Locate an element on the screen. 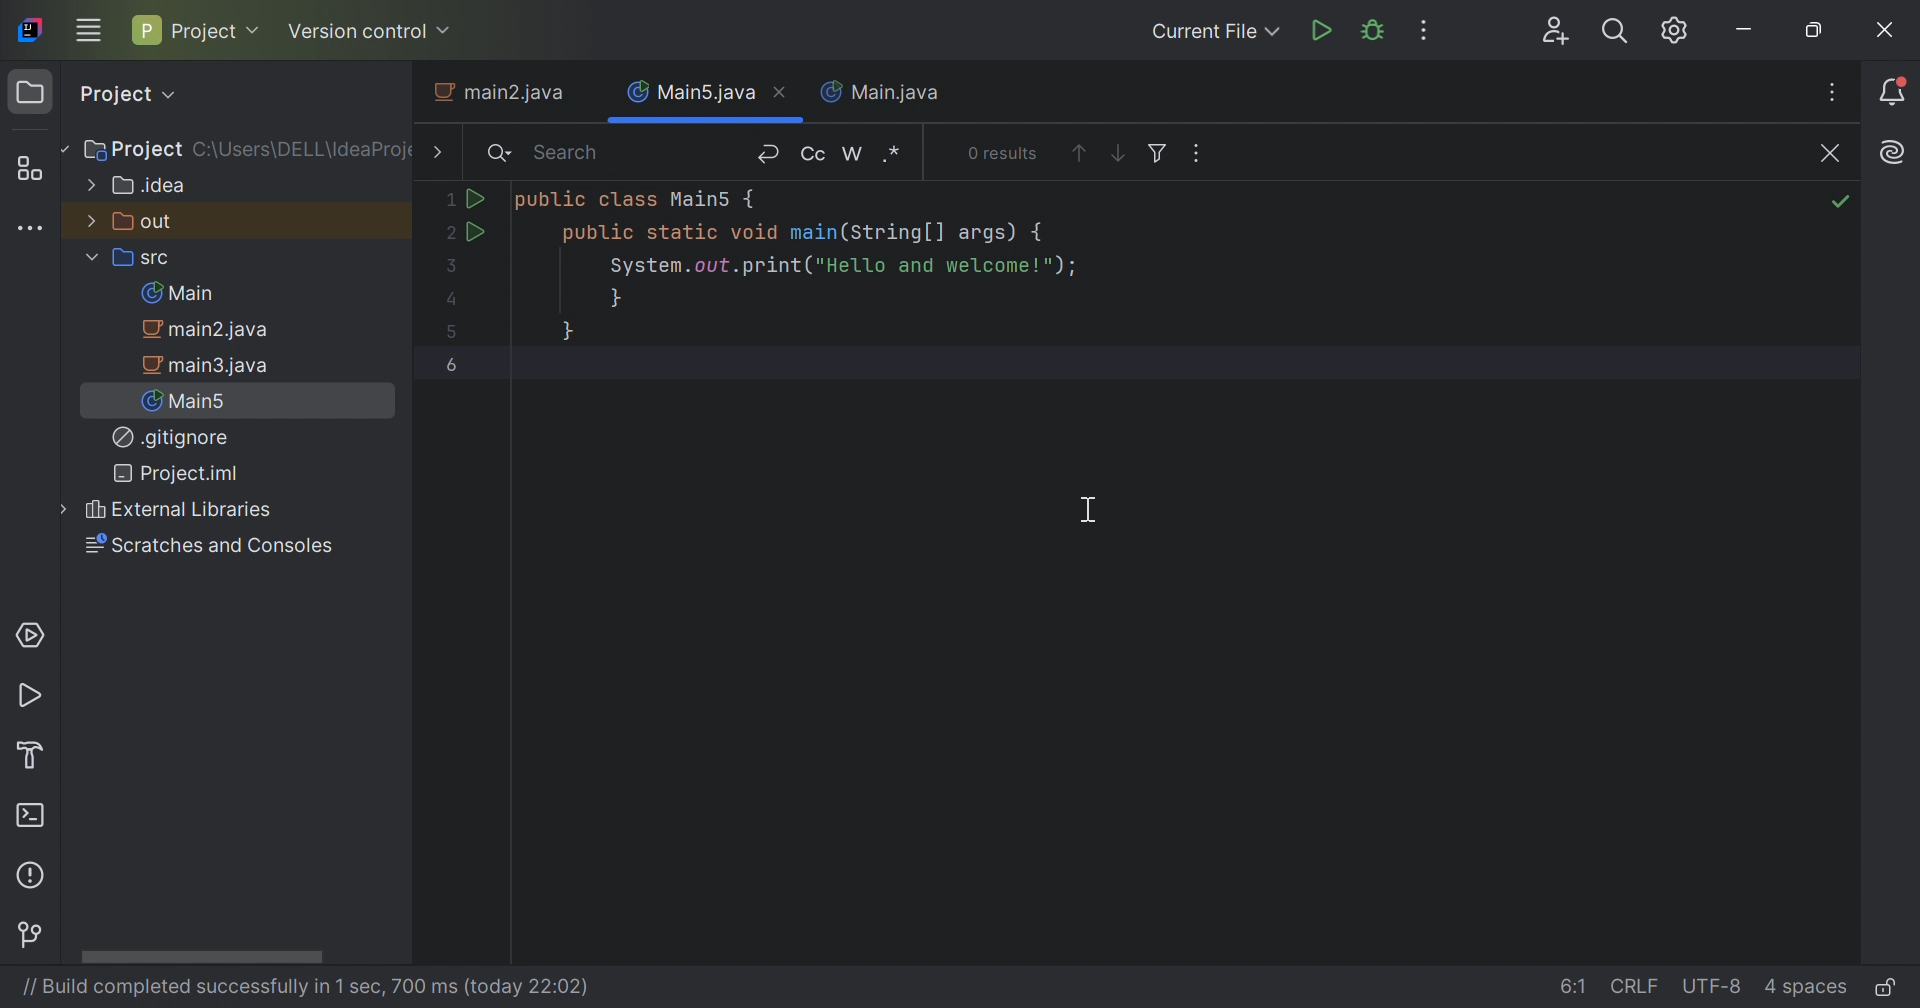 This screenshot has width=1920, height=1008. Run is located at coordinates (478, 200).